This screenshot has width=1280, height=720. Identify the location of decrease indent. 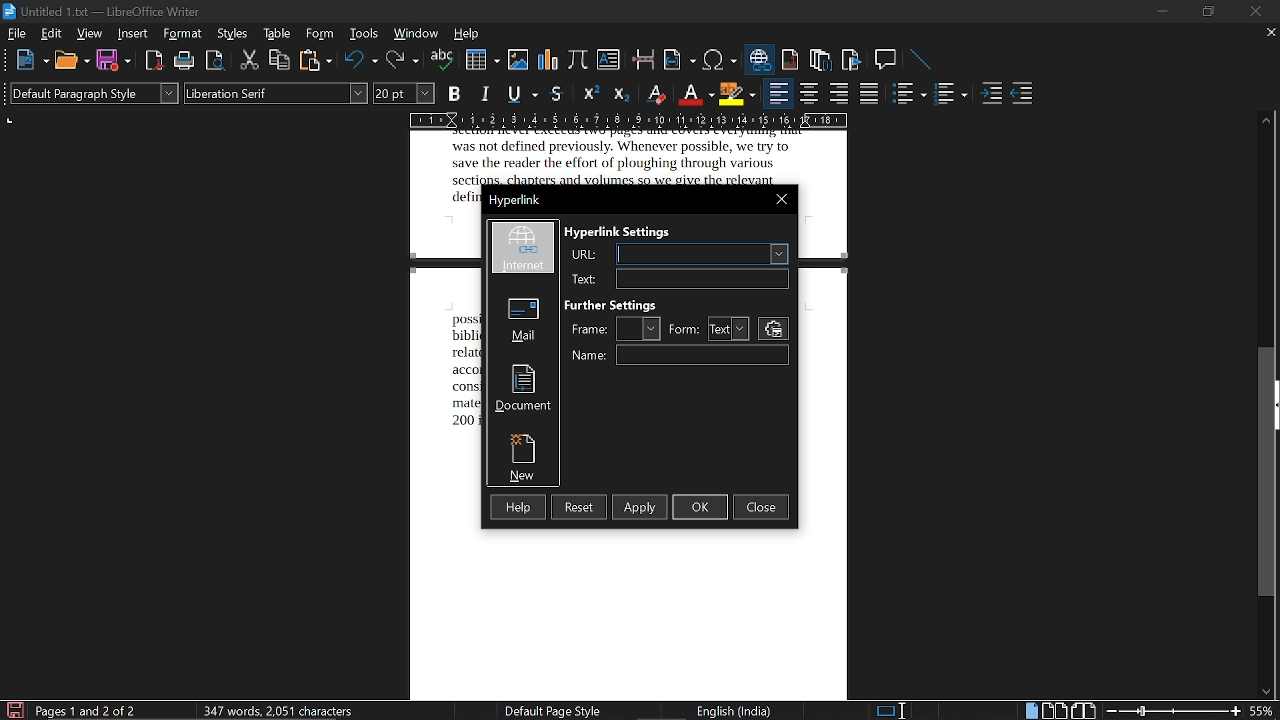
(1023, 97).